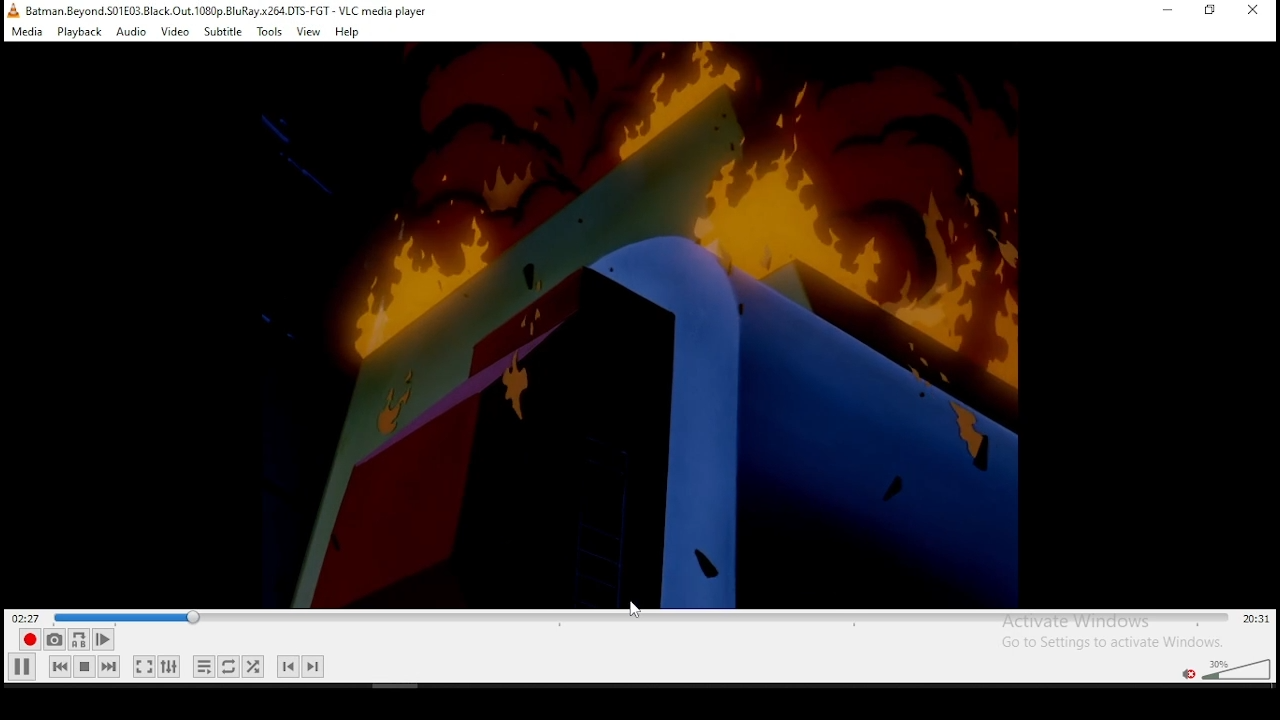 The image size is (1280, 720). What do you see at coordinates (84, 666) in the screenshot?
I see `stop` at bounding box center [84, 666].